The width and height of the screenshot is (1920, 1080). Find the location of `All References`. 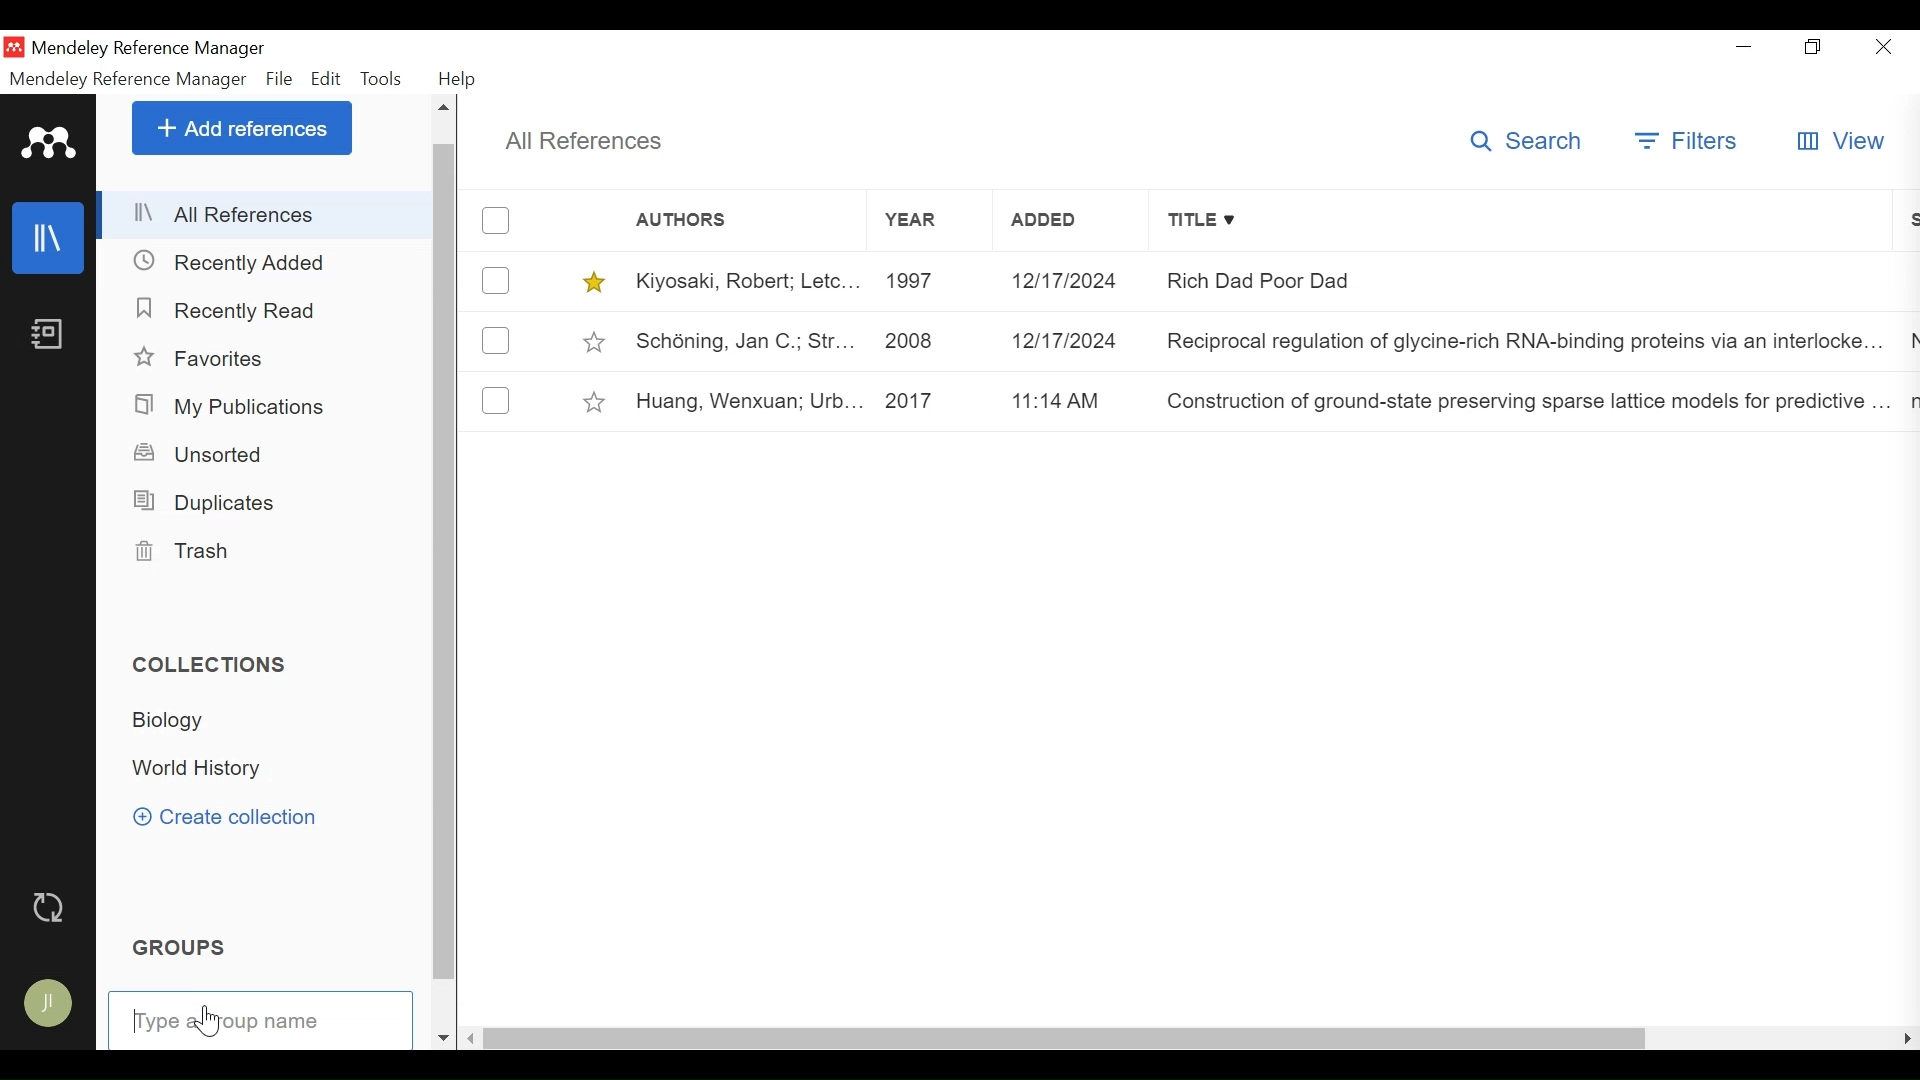

All References is located at coordinates (267, 214).